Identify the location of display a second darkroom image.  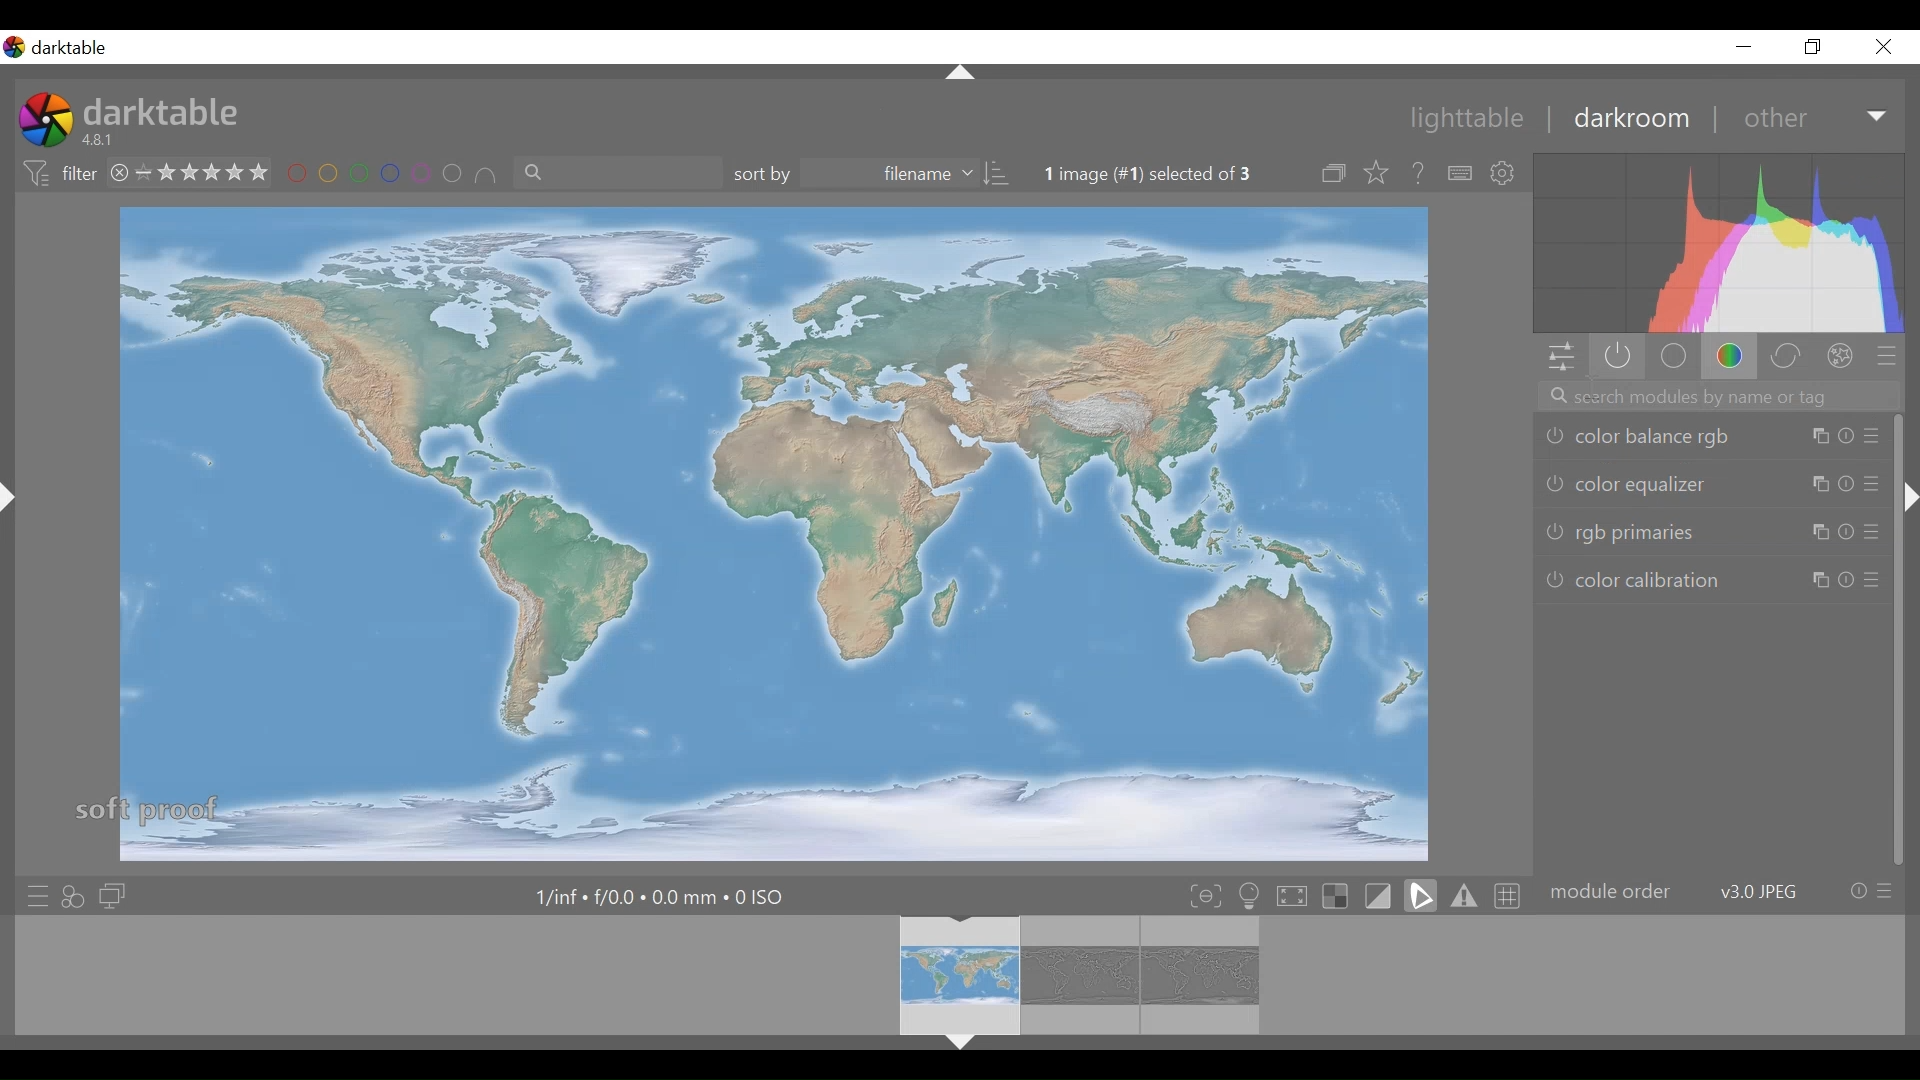
(111, 895).